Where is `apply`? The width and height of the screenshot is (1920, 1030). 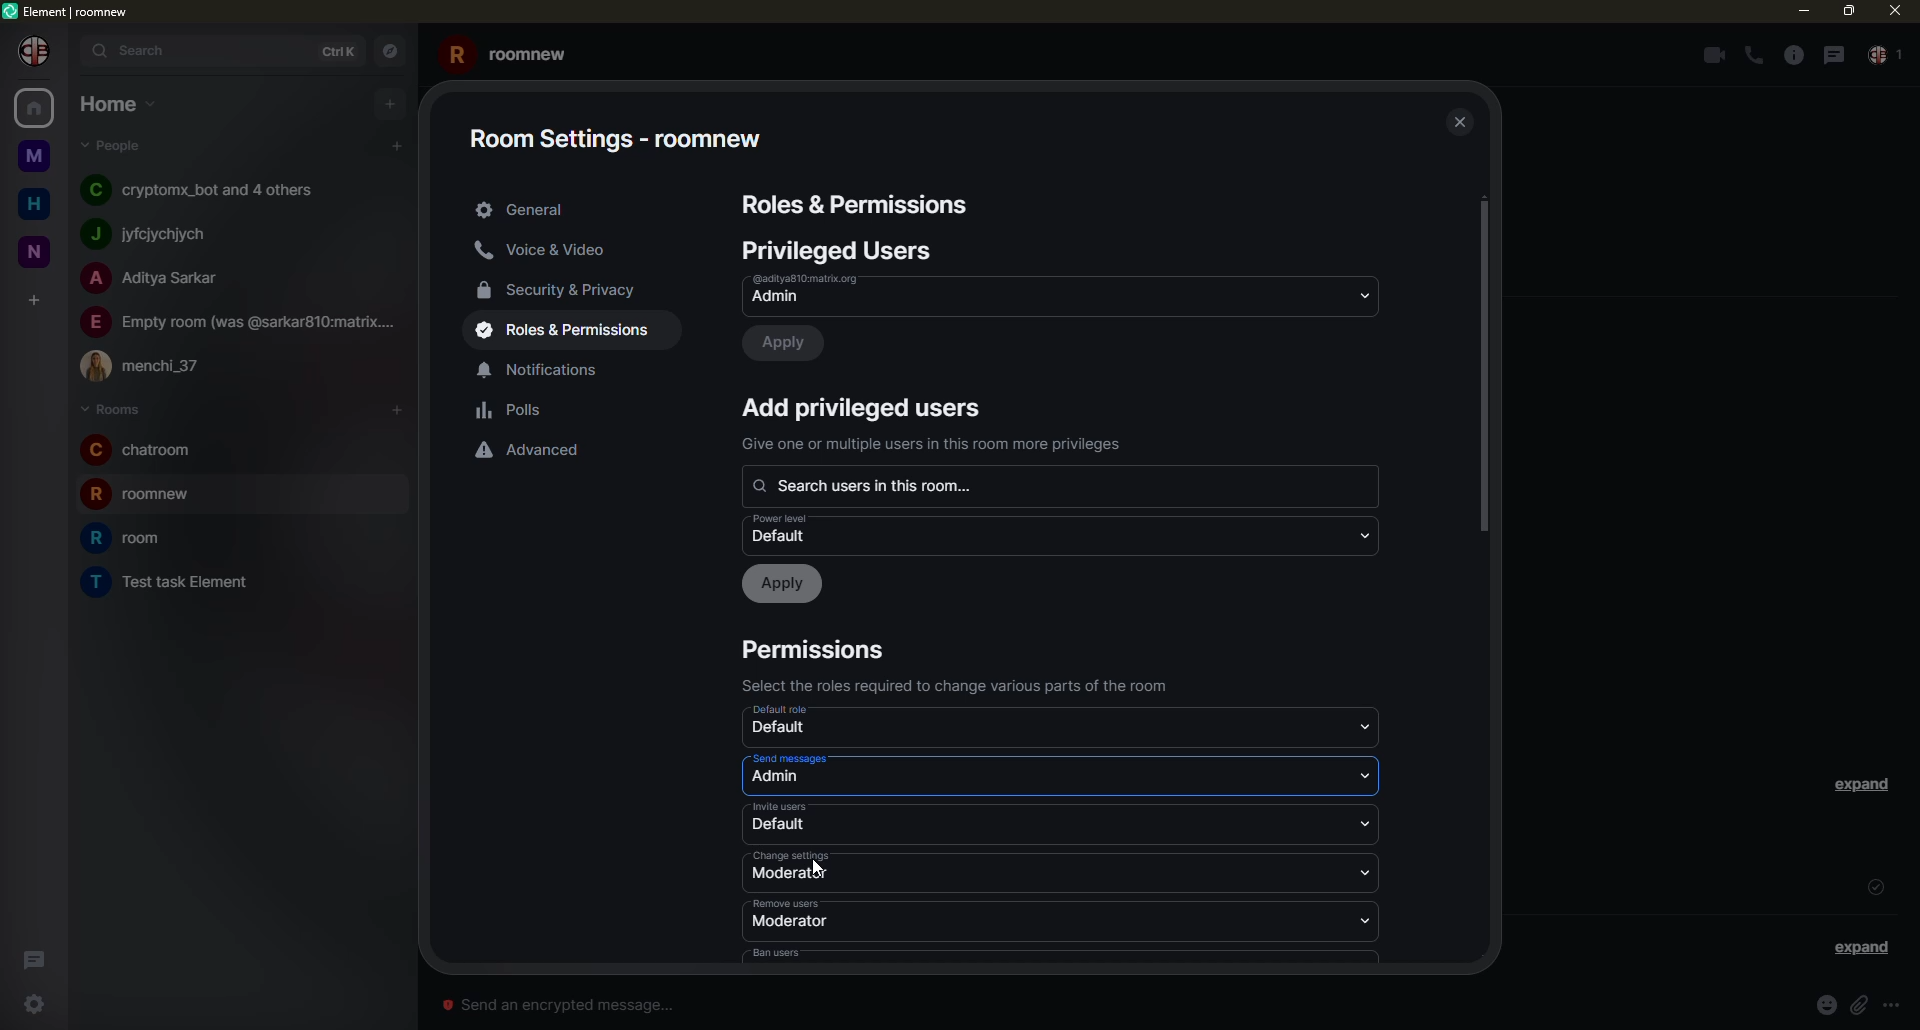
apply is located at coordinates (789, 343).